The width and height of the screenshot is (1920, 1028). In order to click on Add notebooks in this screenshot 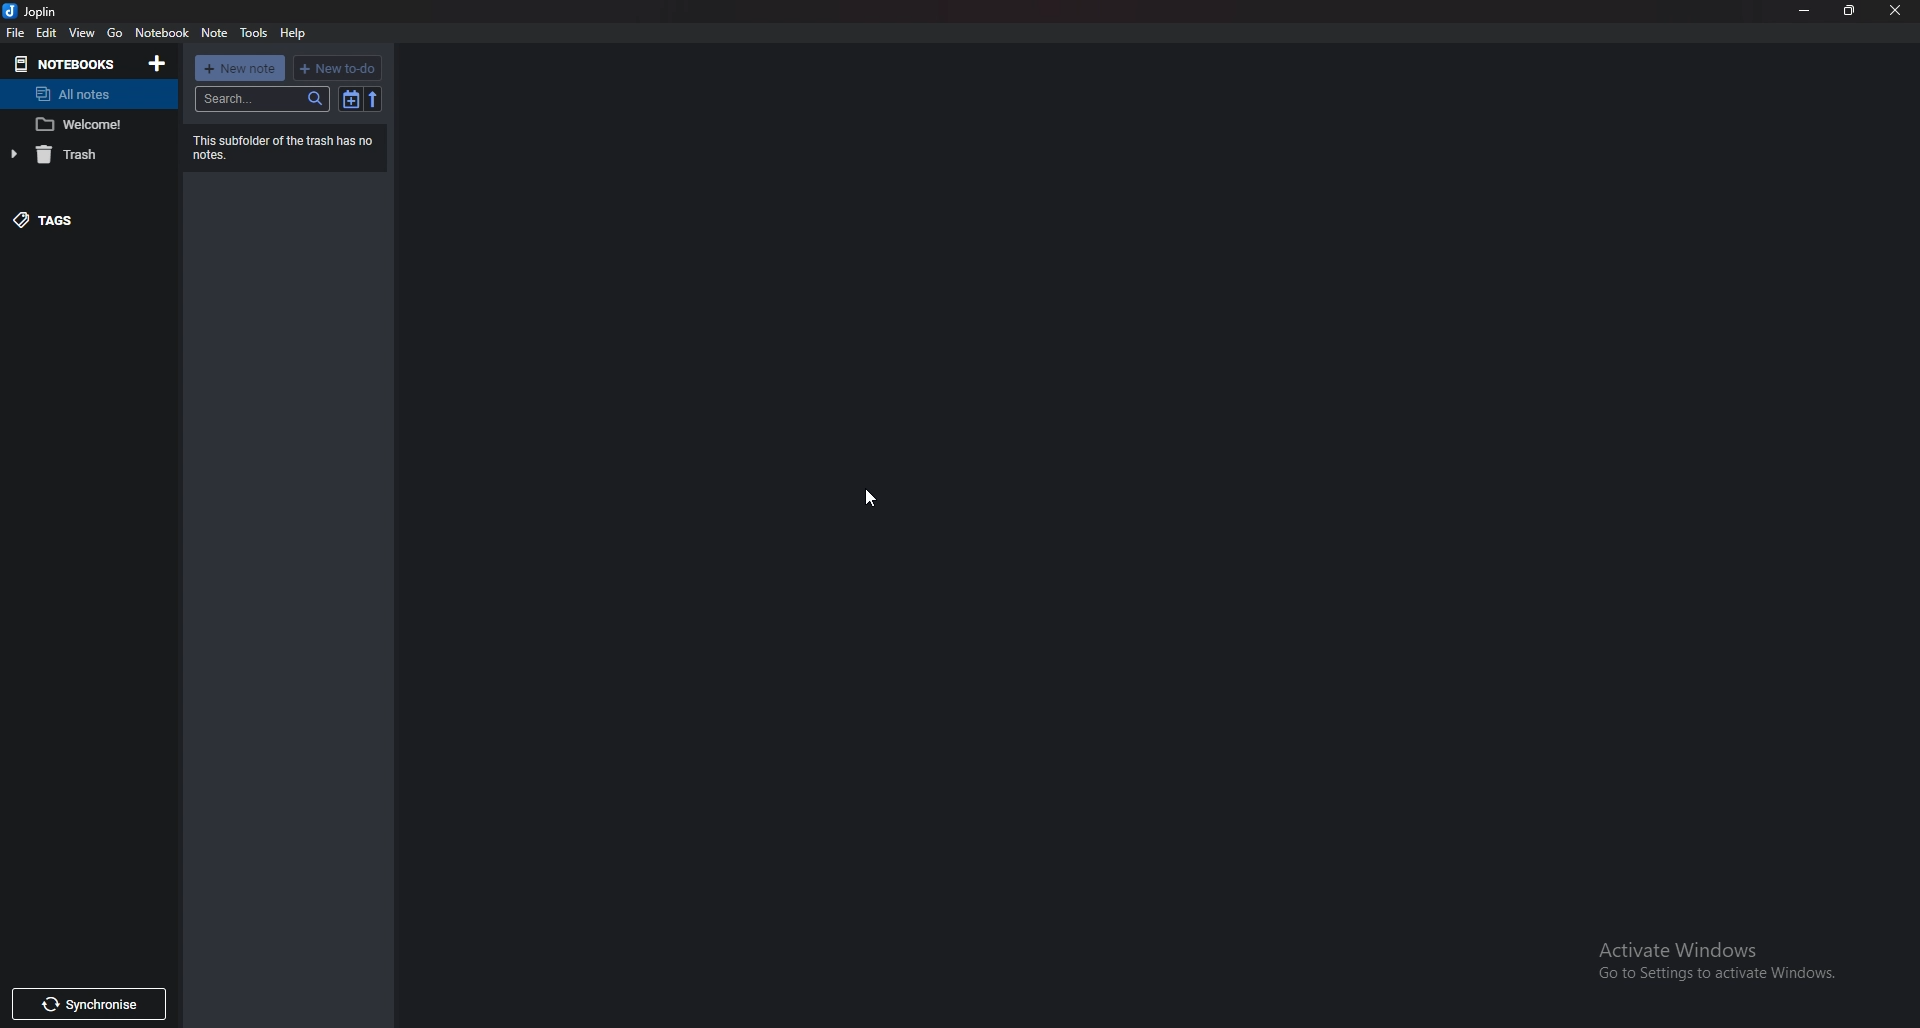, I will do `click(157, 63)`.